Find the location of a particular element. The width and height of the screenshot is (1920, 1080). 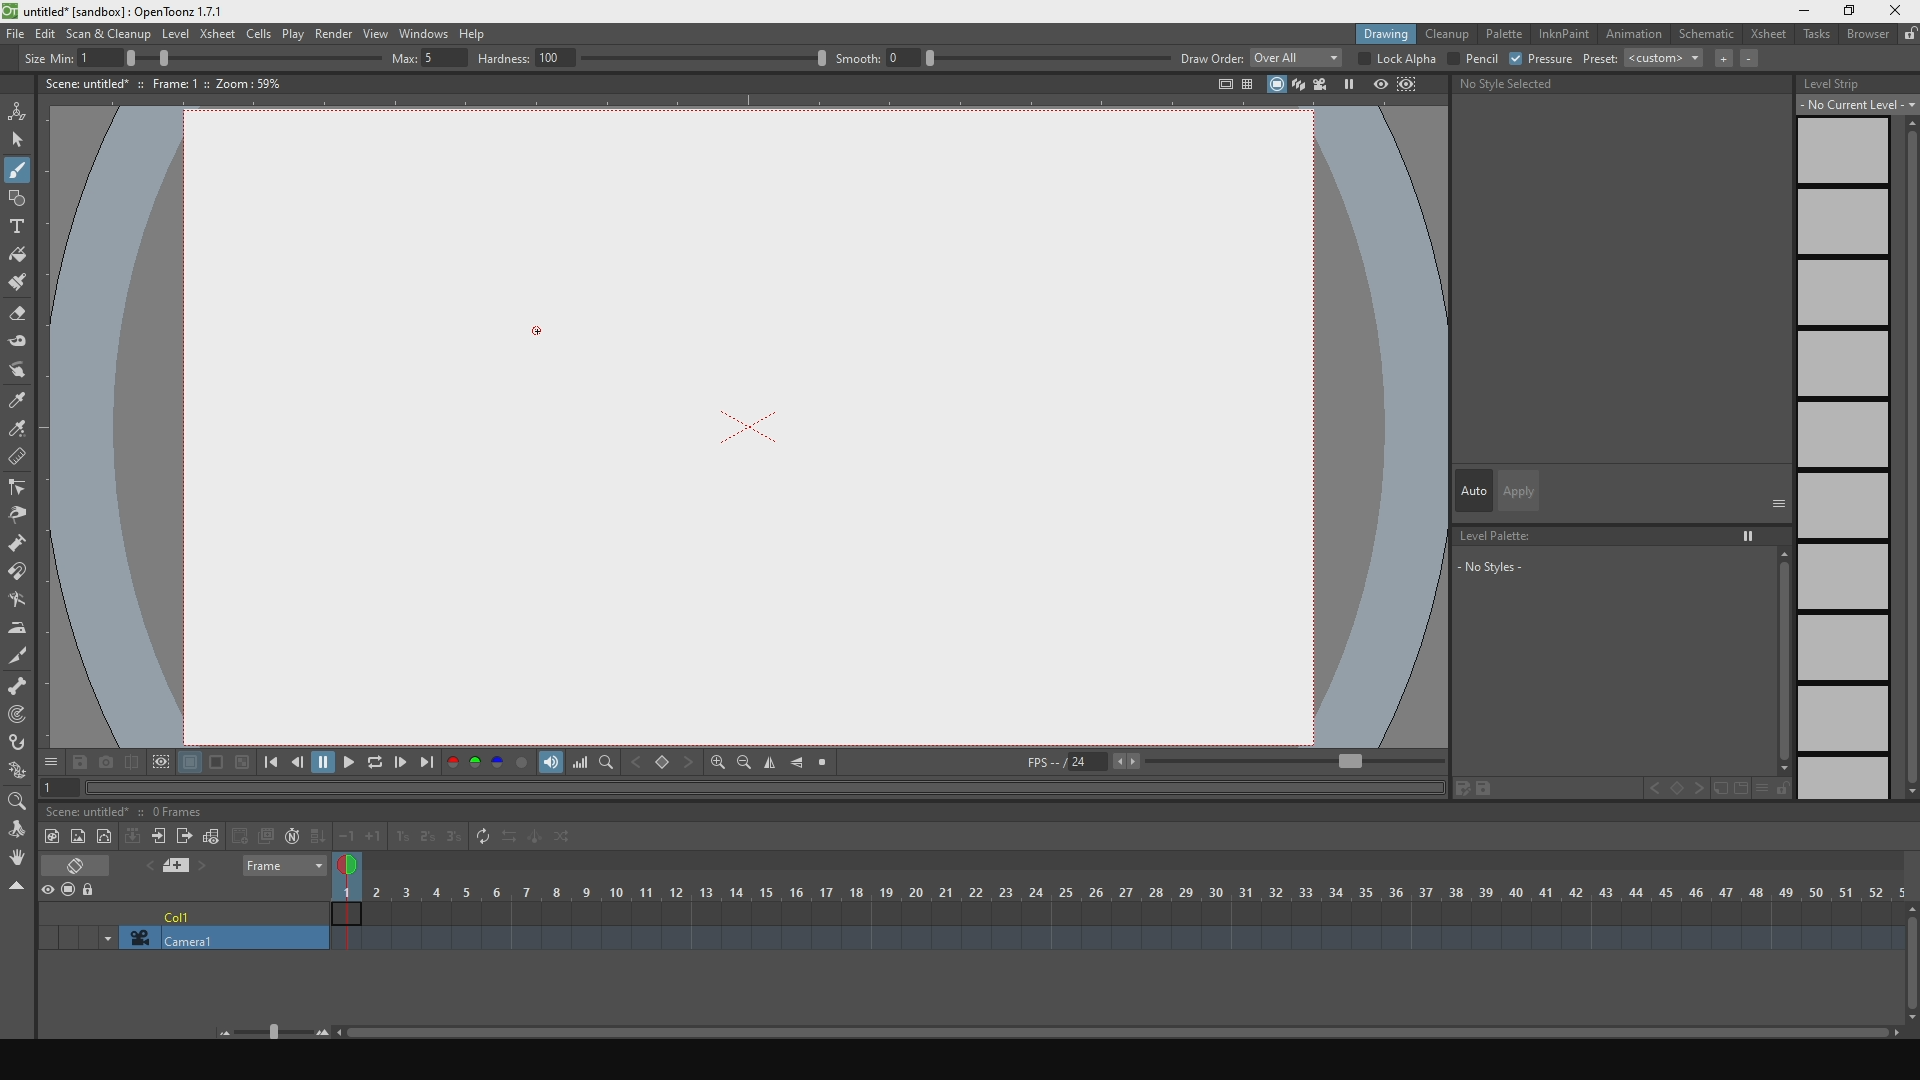

hardness is located at coordinates (648, 58).